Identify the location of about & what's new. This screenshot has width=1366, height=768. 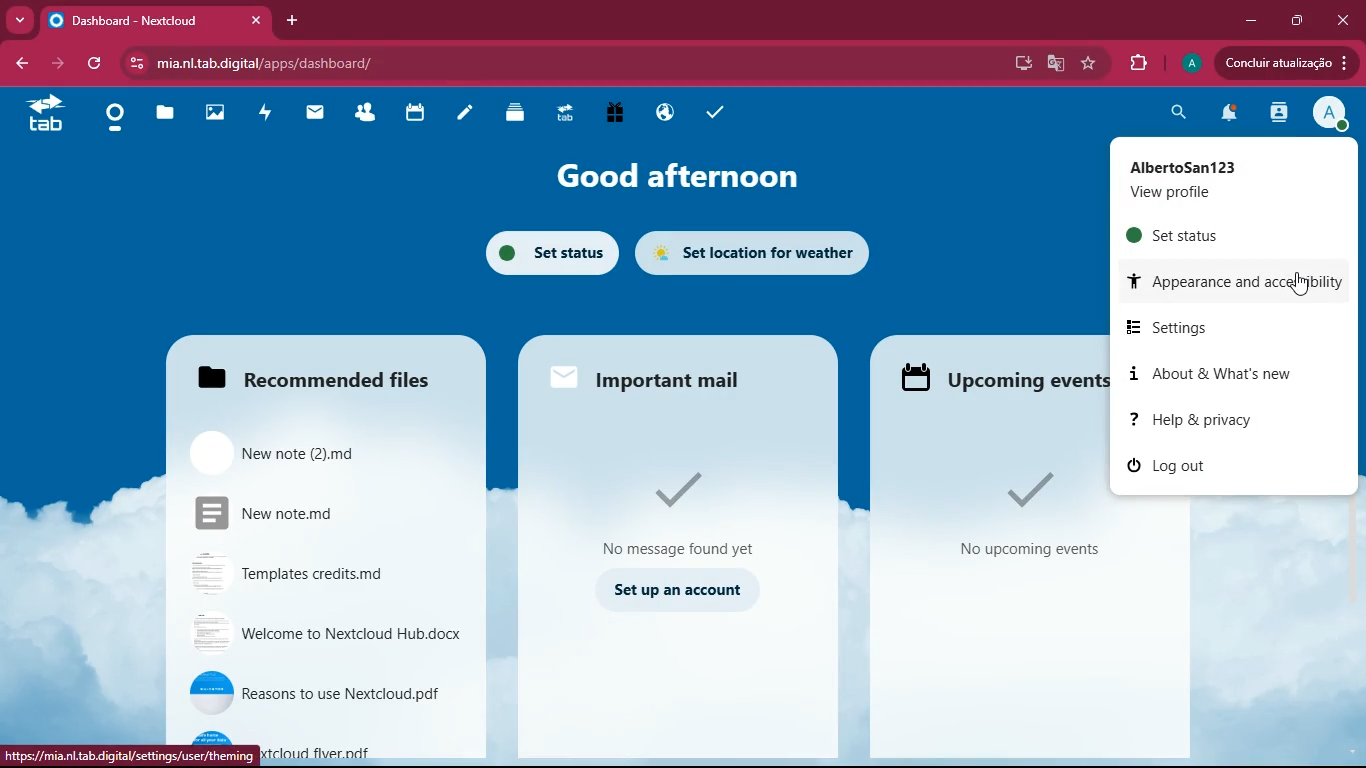
(1217, 370).